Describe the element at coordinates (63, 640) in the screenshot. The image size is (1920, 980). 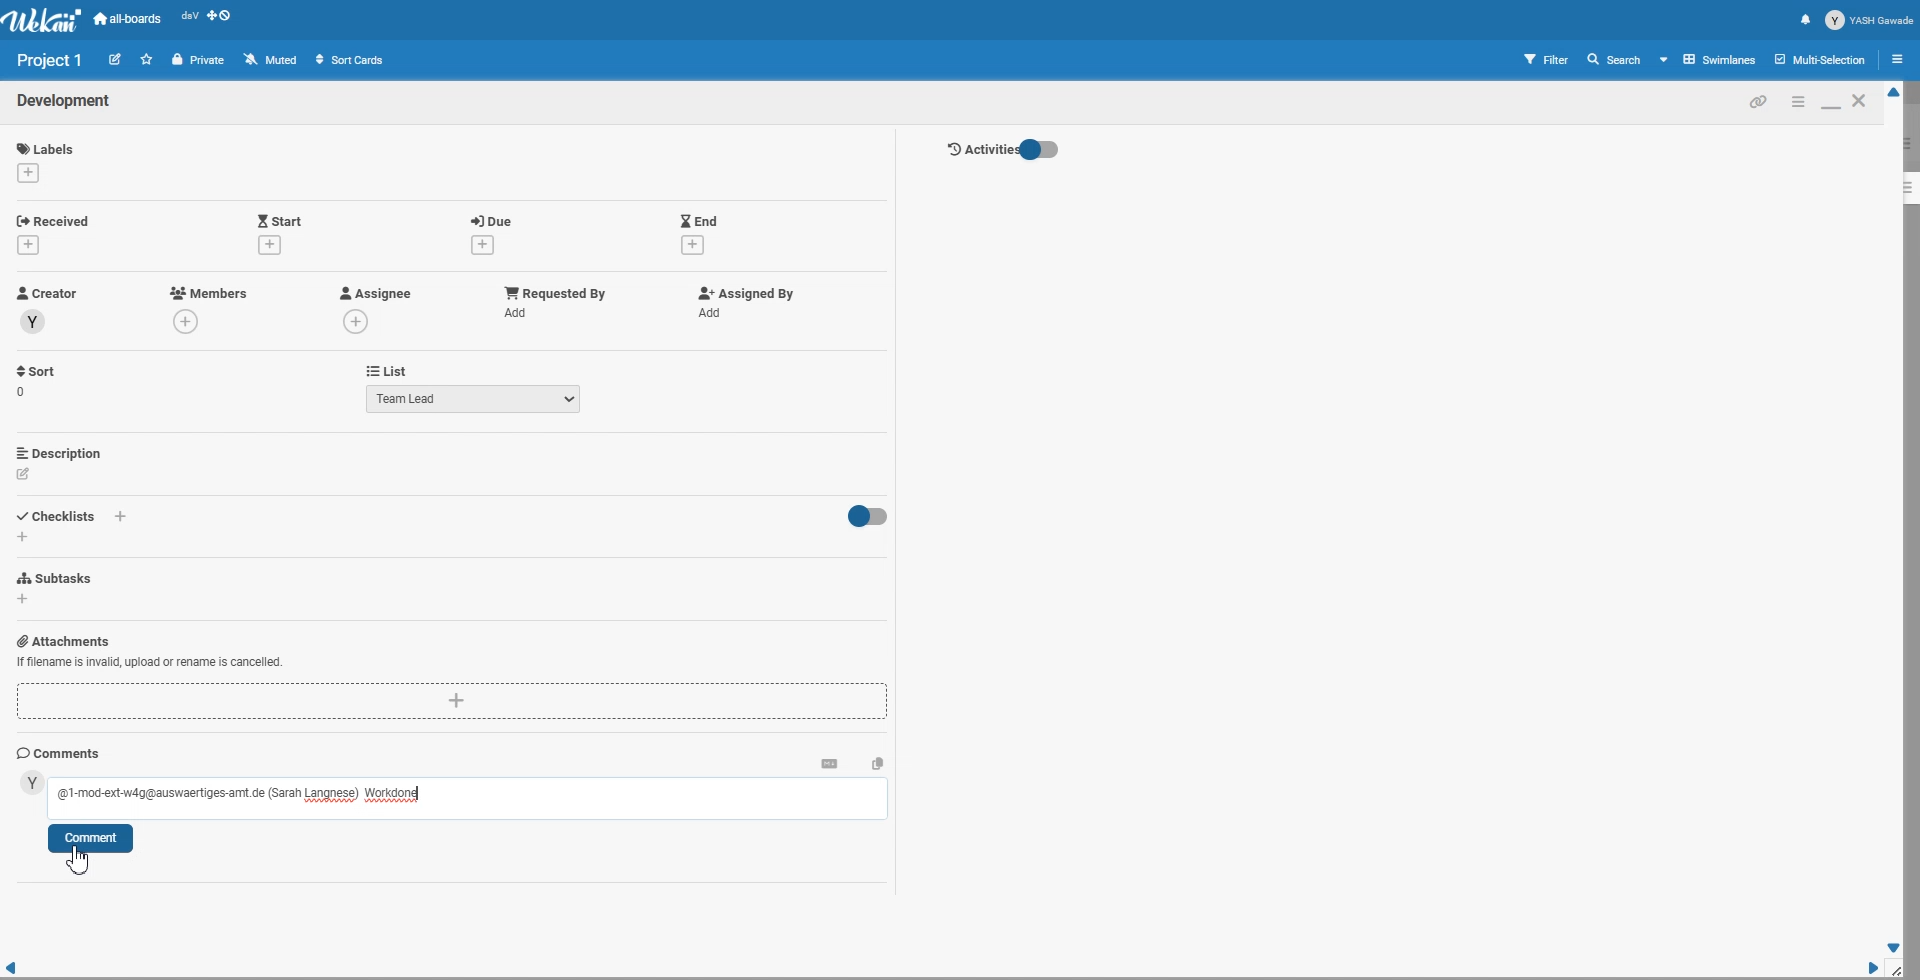
I see `Add Attachments` at that location.